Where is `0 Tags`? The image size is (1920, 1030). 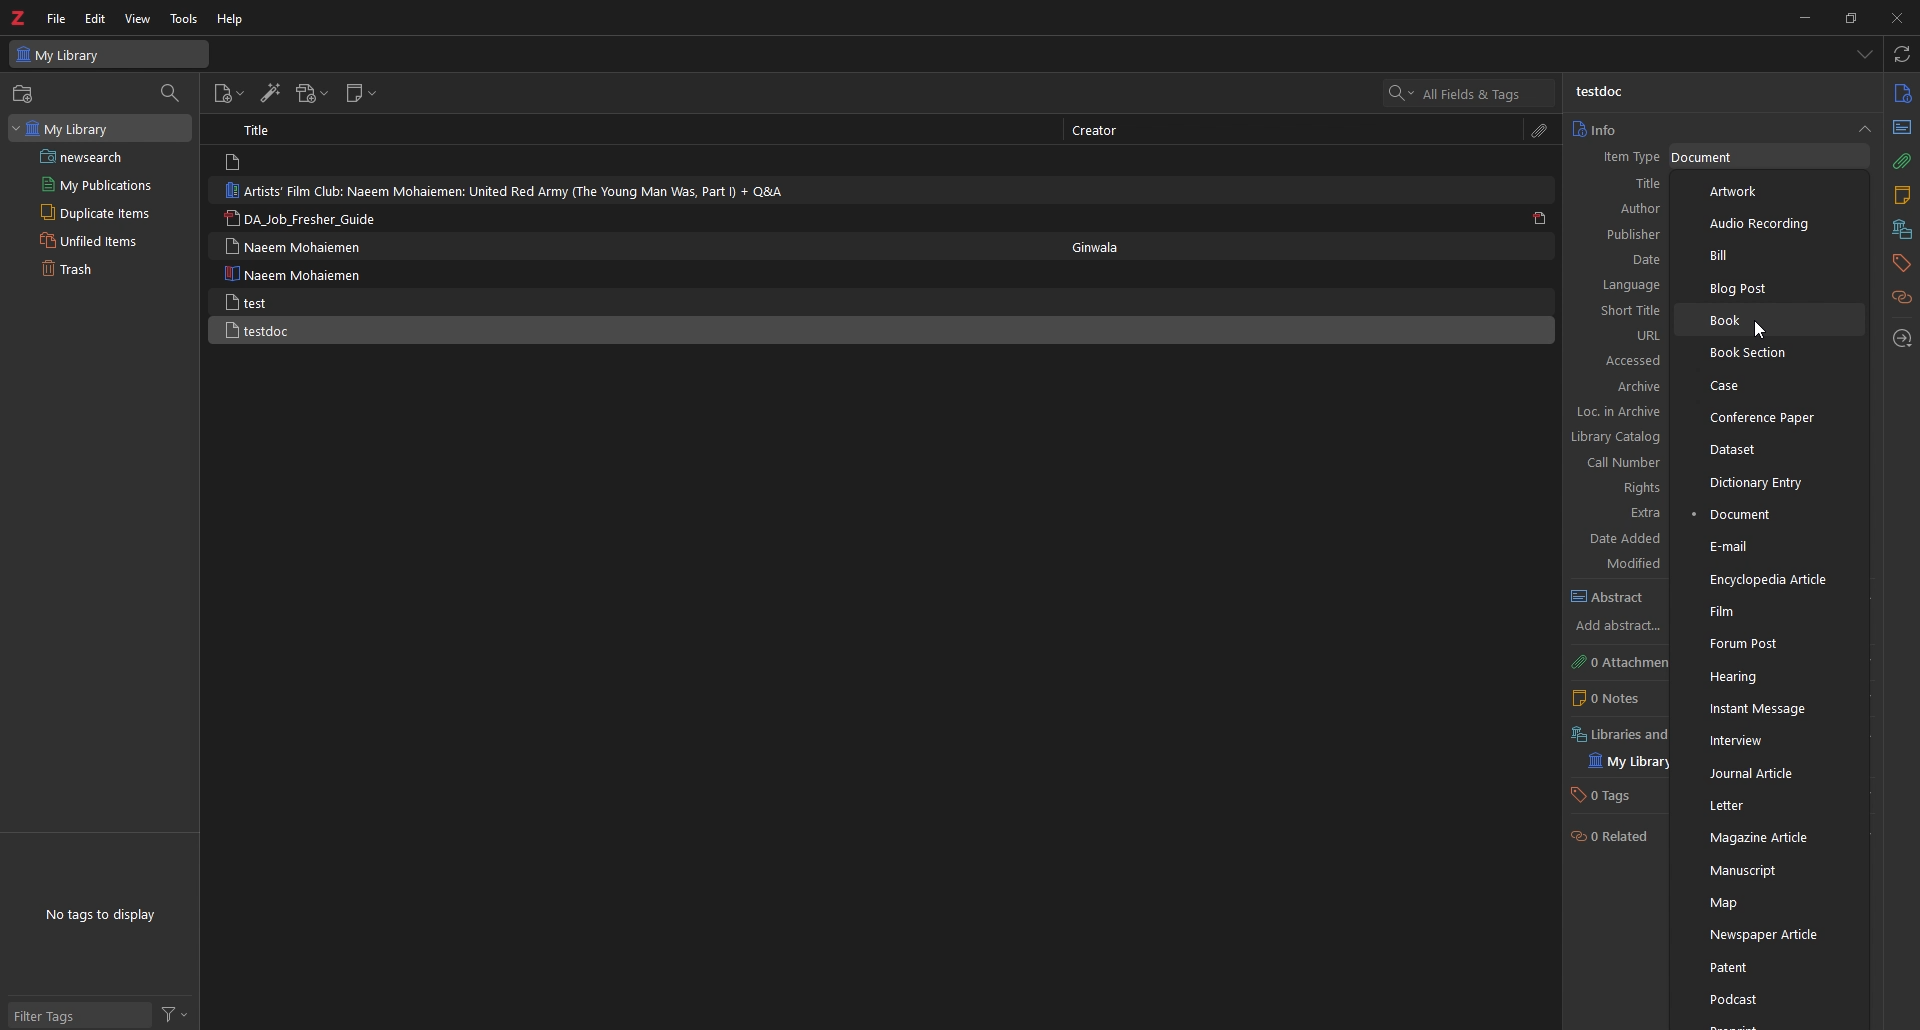 0 Tags is located at coordinates (1613, 796).